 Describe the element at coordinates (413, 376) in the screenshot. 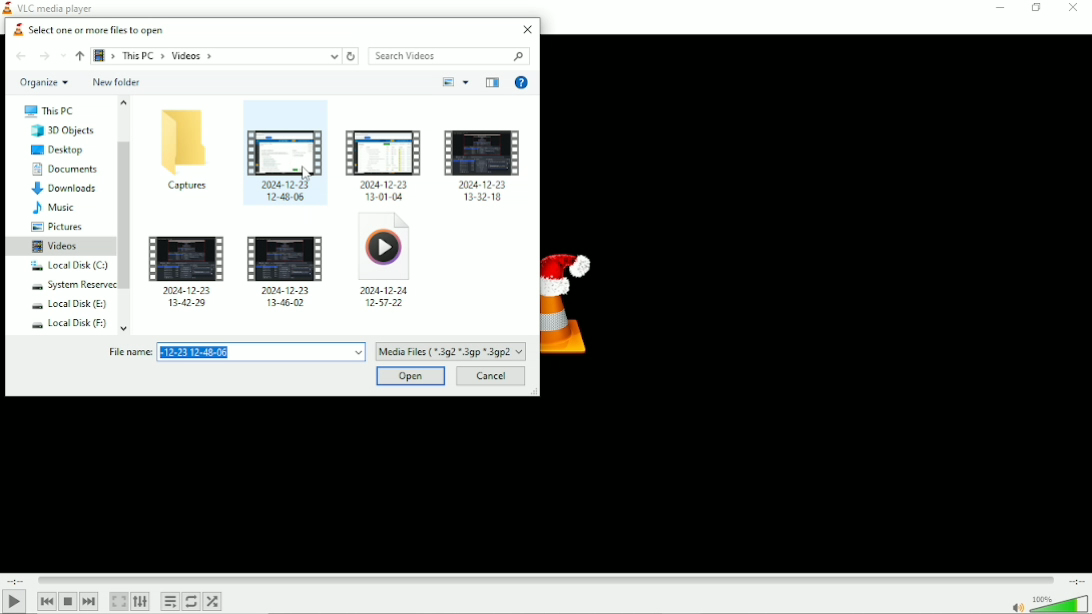

I see `Open` at that location.